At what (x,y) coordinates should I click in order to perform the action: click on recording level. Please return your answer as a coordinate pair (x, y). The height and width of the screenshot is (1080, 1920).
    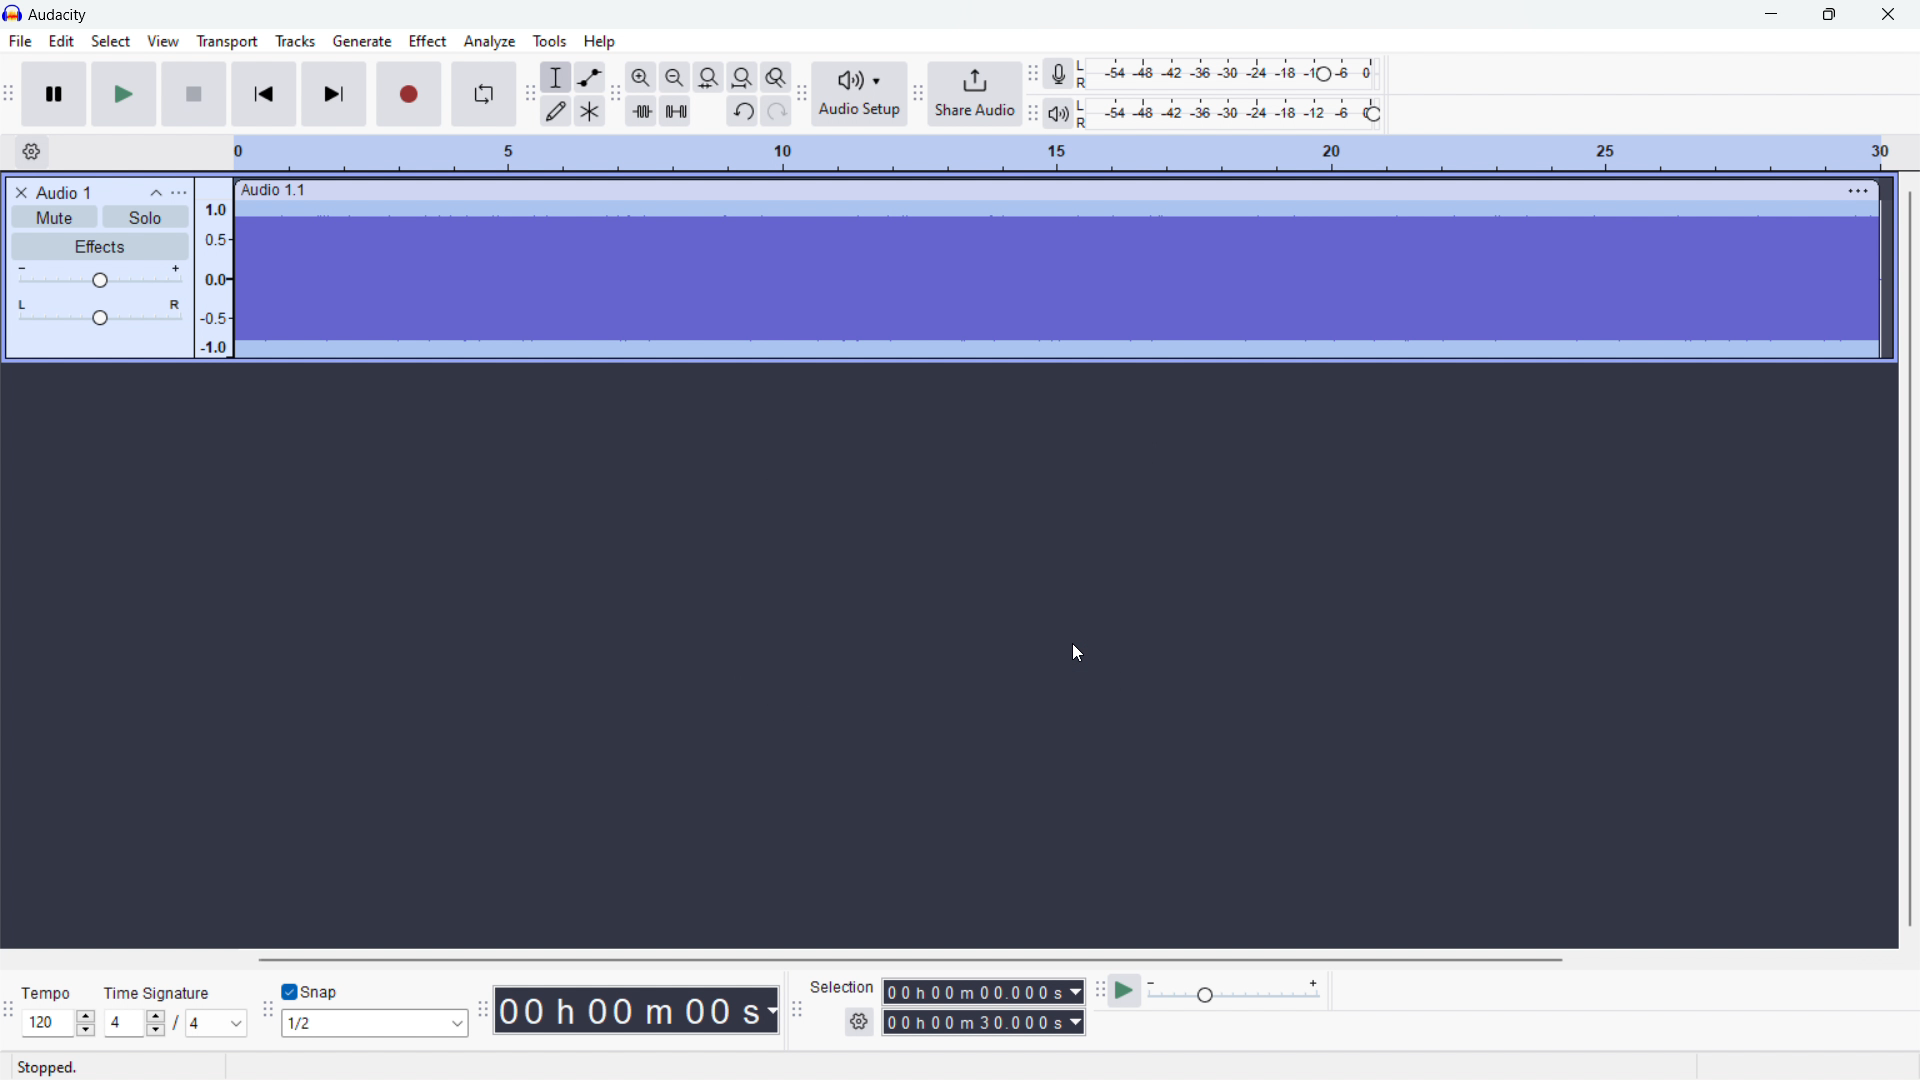
    Looking at the image, I should click on (1240, 71).